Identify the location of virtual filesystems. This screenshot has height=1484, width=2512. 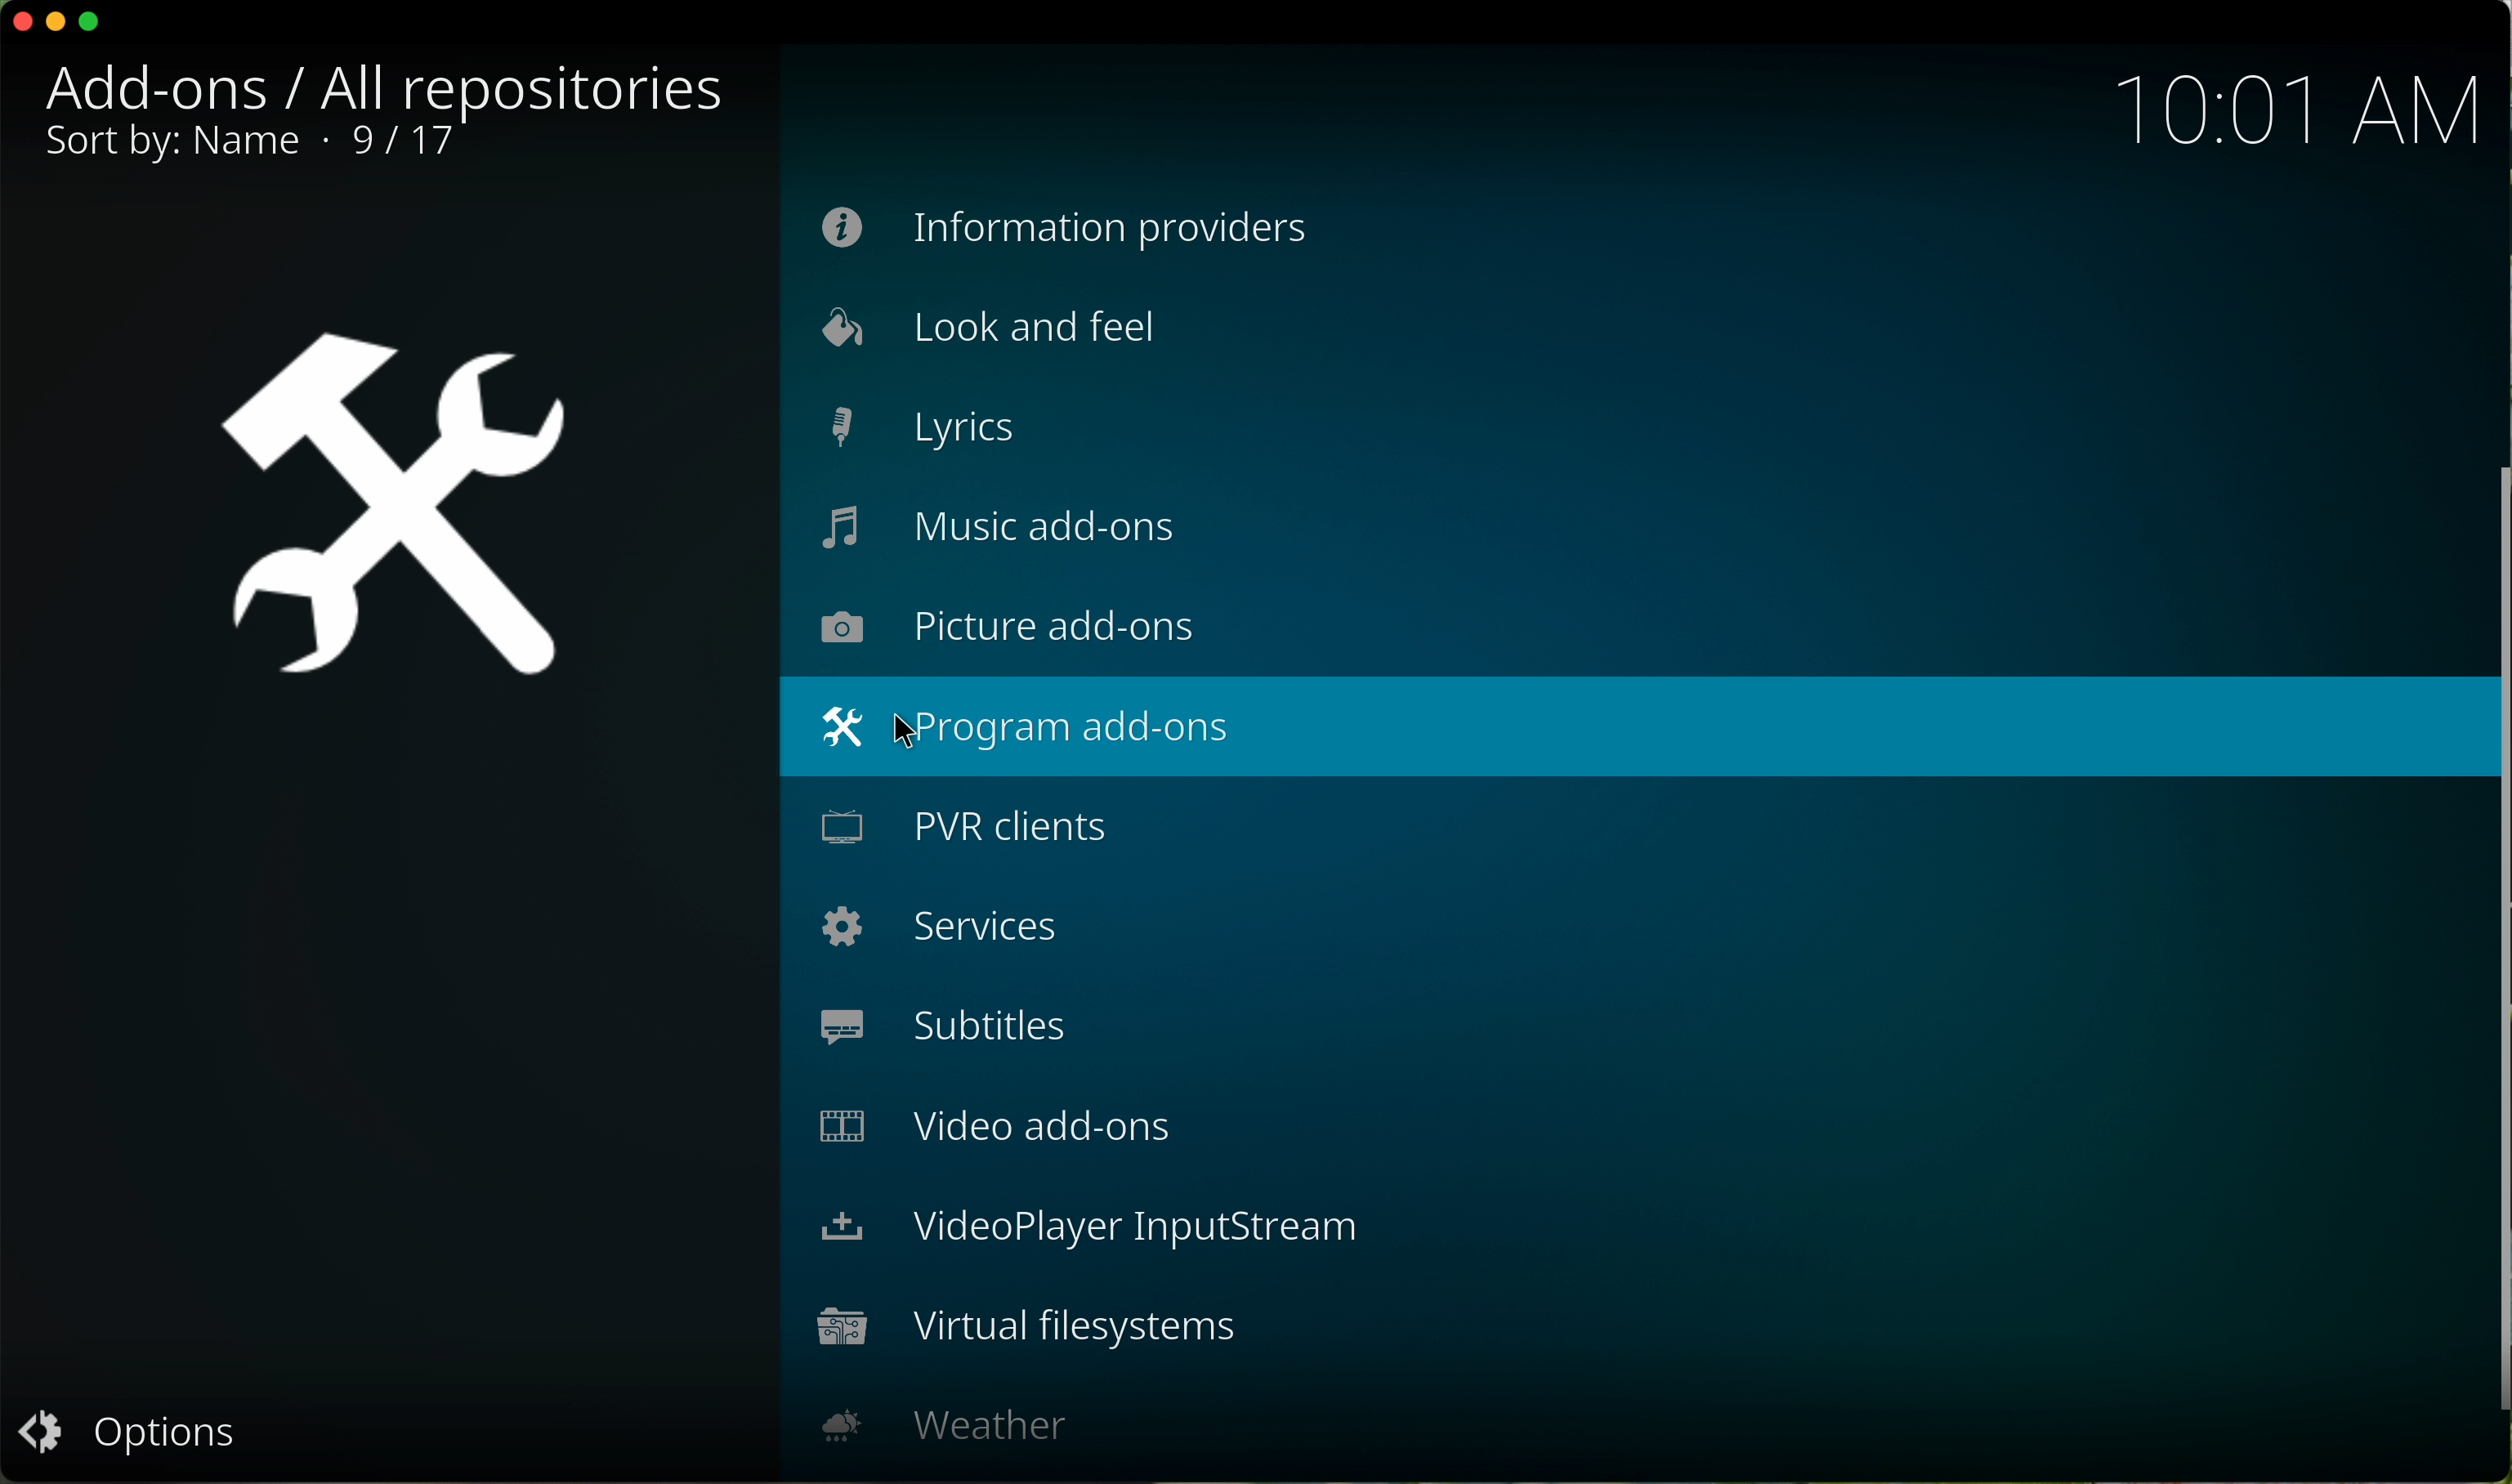
(1019, 1331).